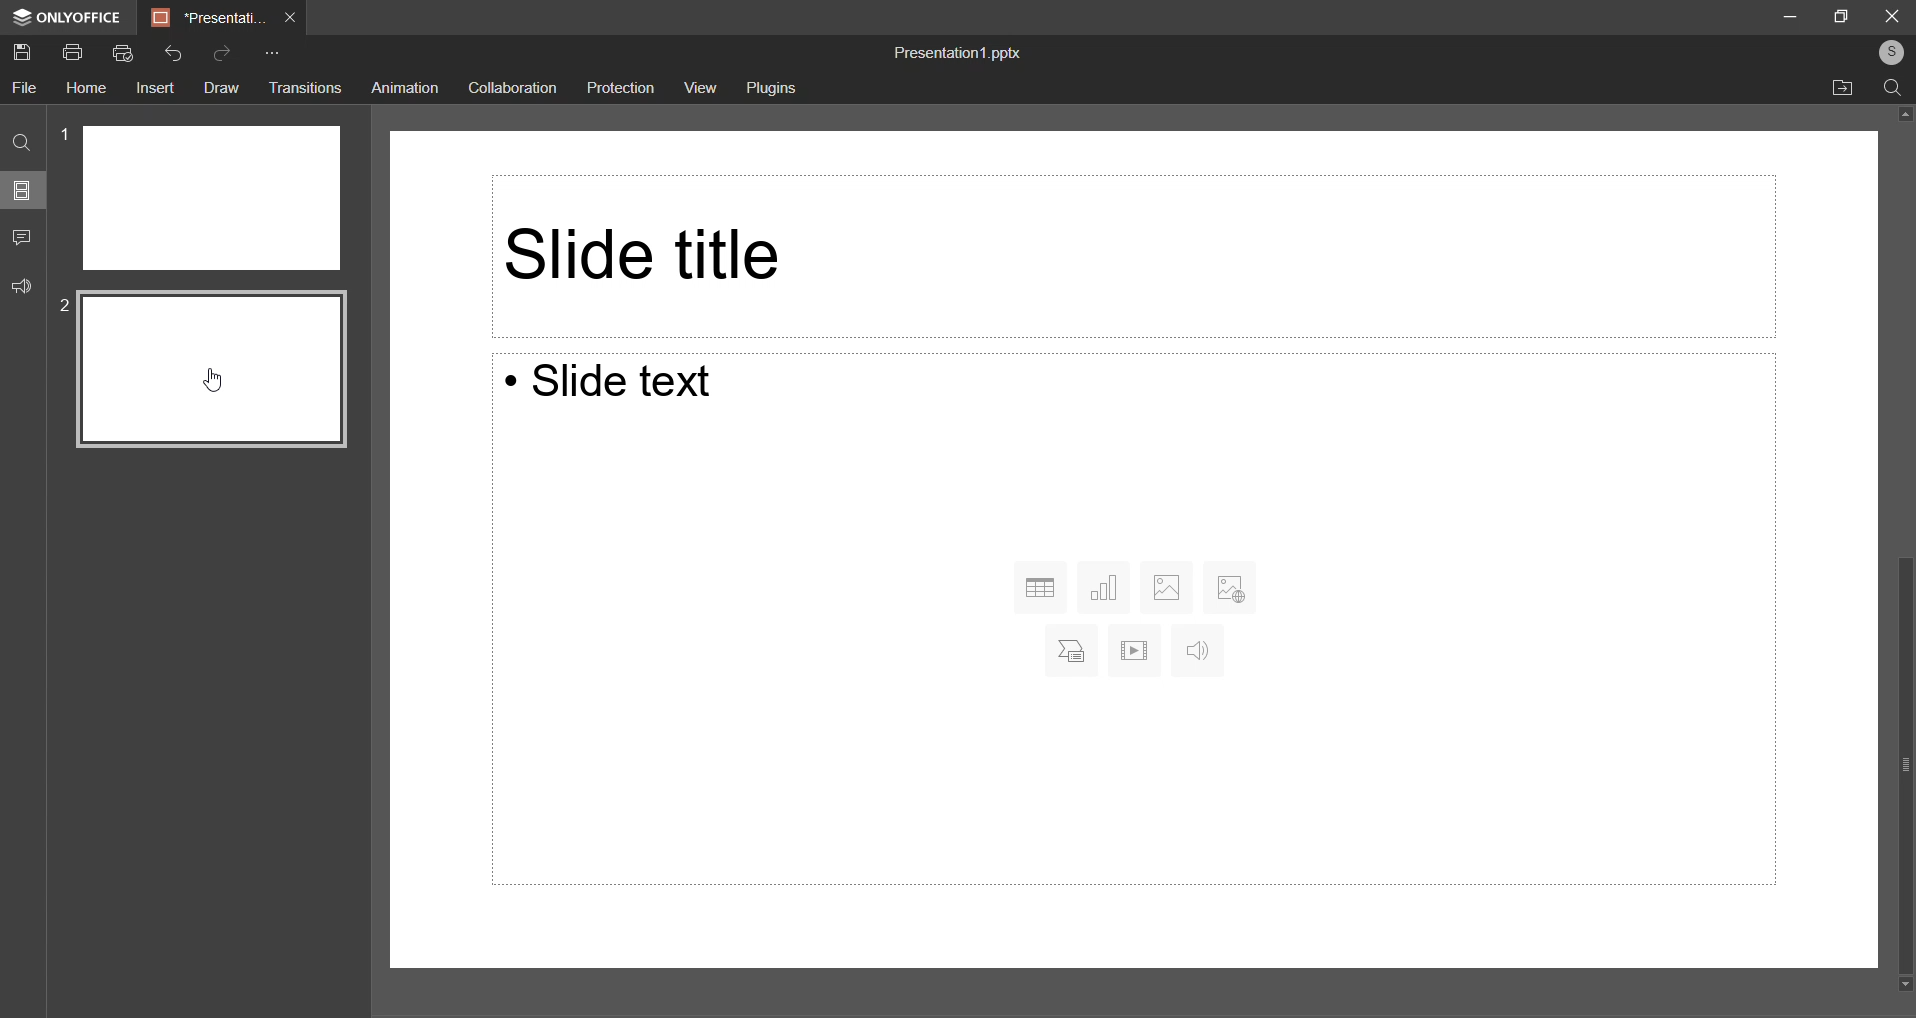 This screenshot has width=1916, height=1018. I want to click on cursor, so click(213, 382).